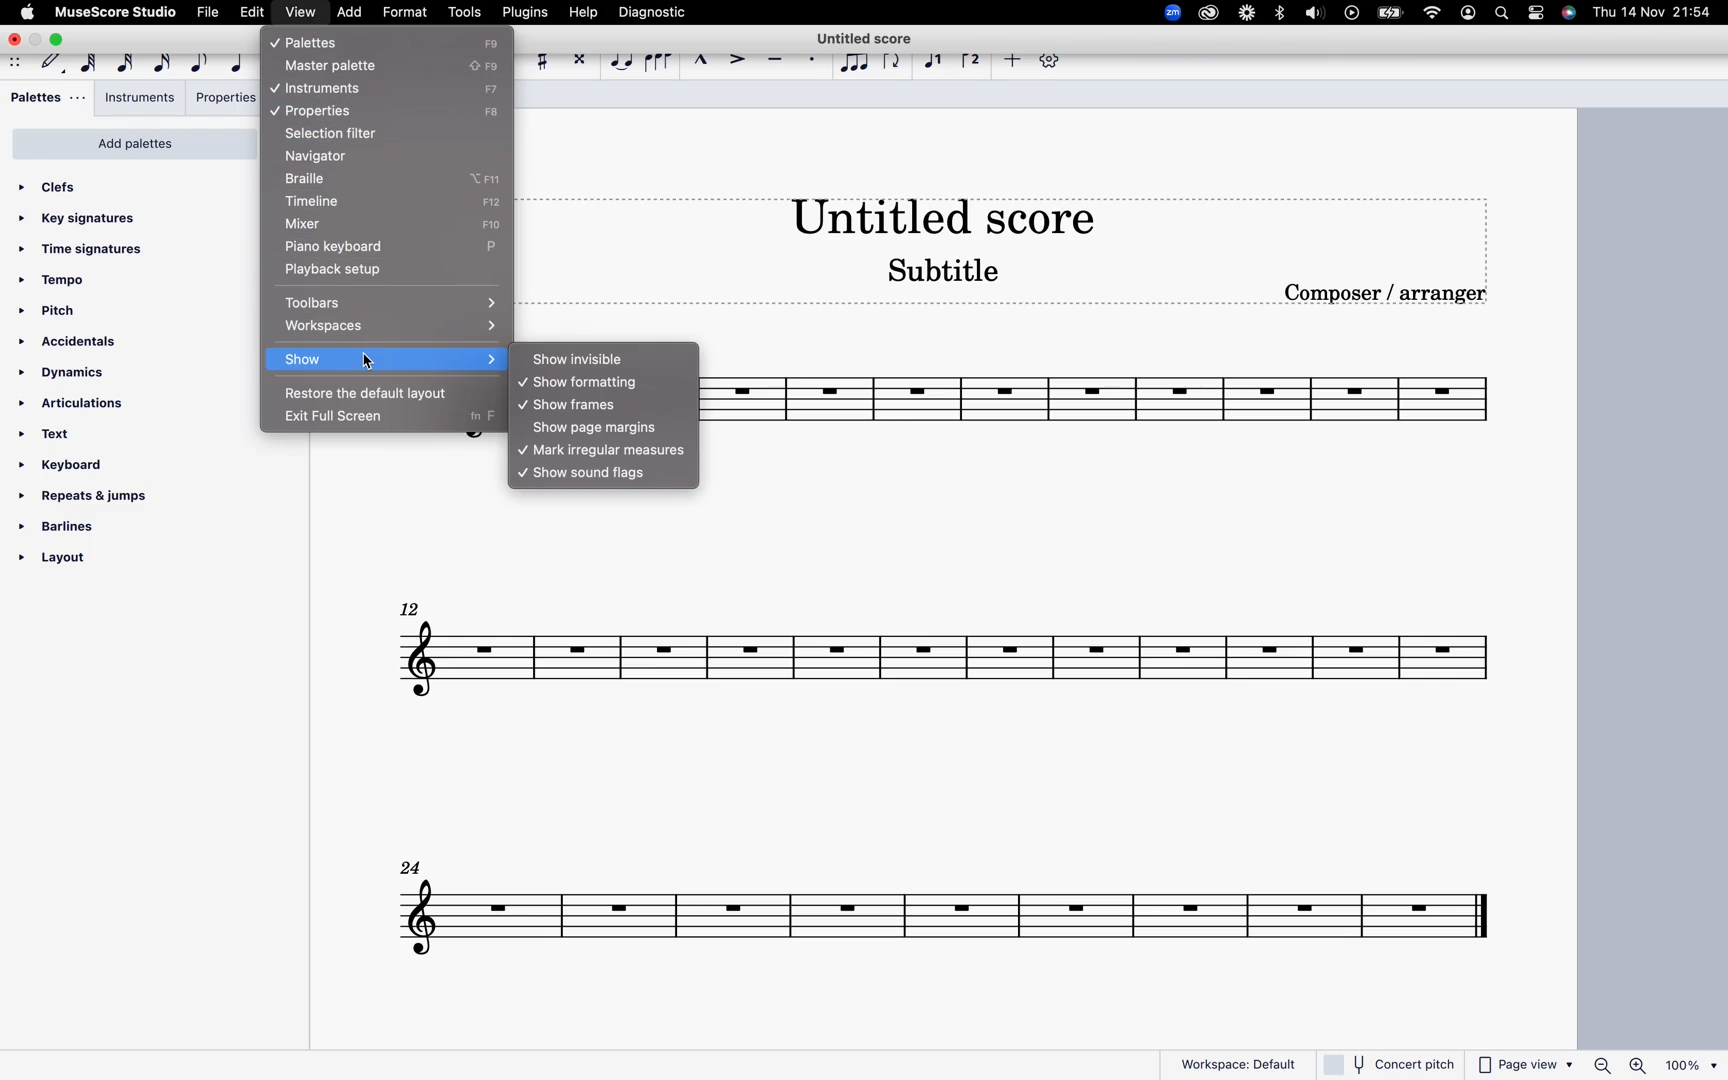  Describe the element at coordinates (775, 60) in the screenshot. I see `tenuto` at that location.